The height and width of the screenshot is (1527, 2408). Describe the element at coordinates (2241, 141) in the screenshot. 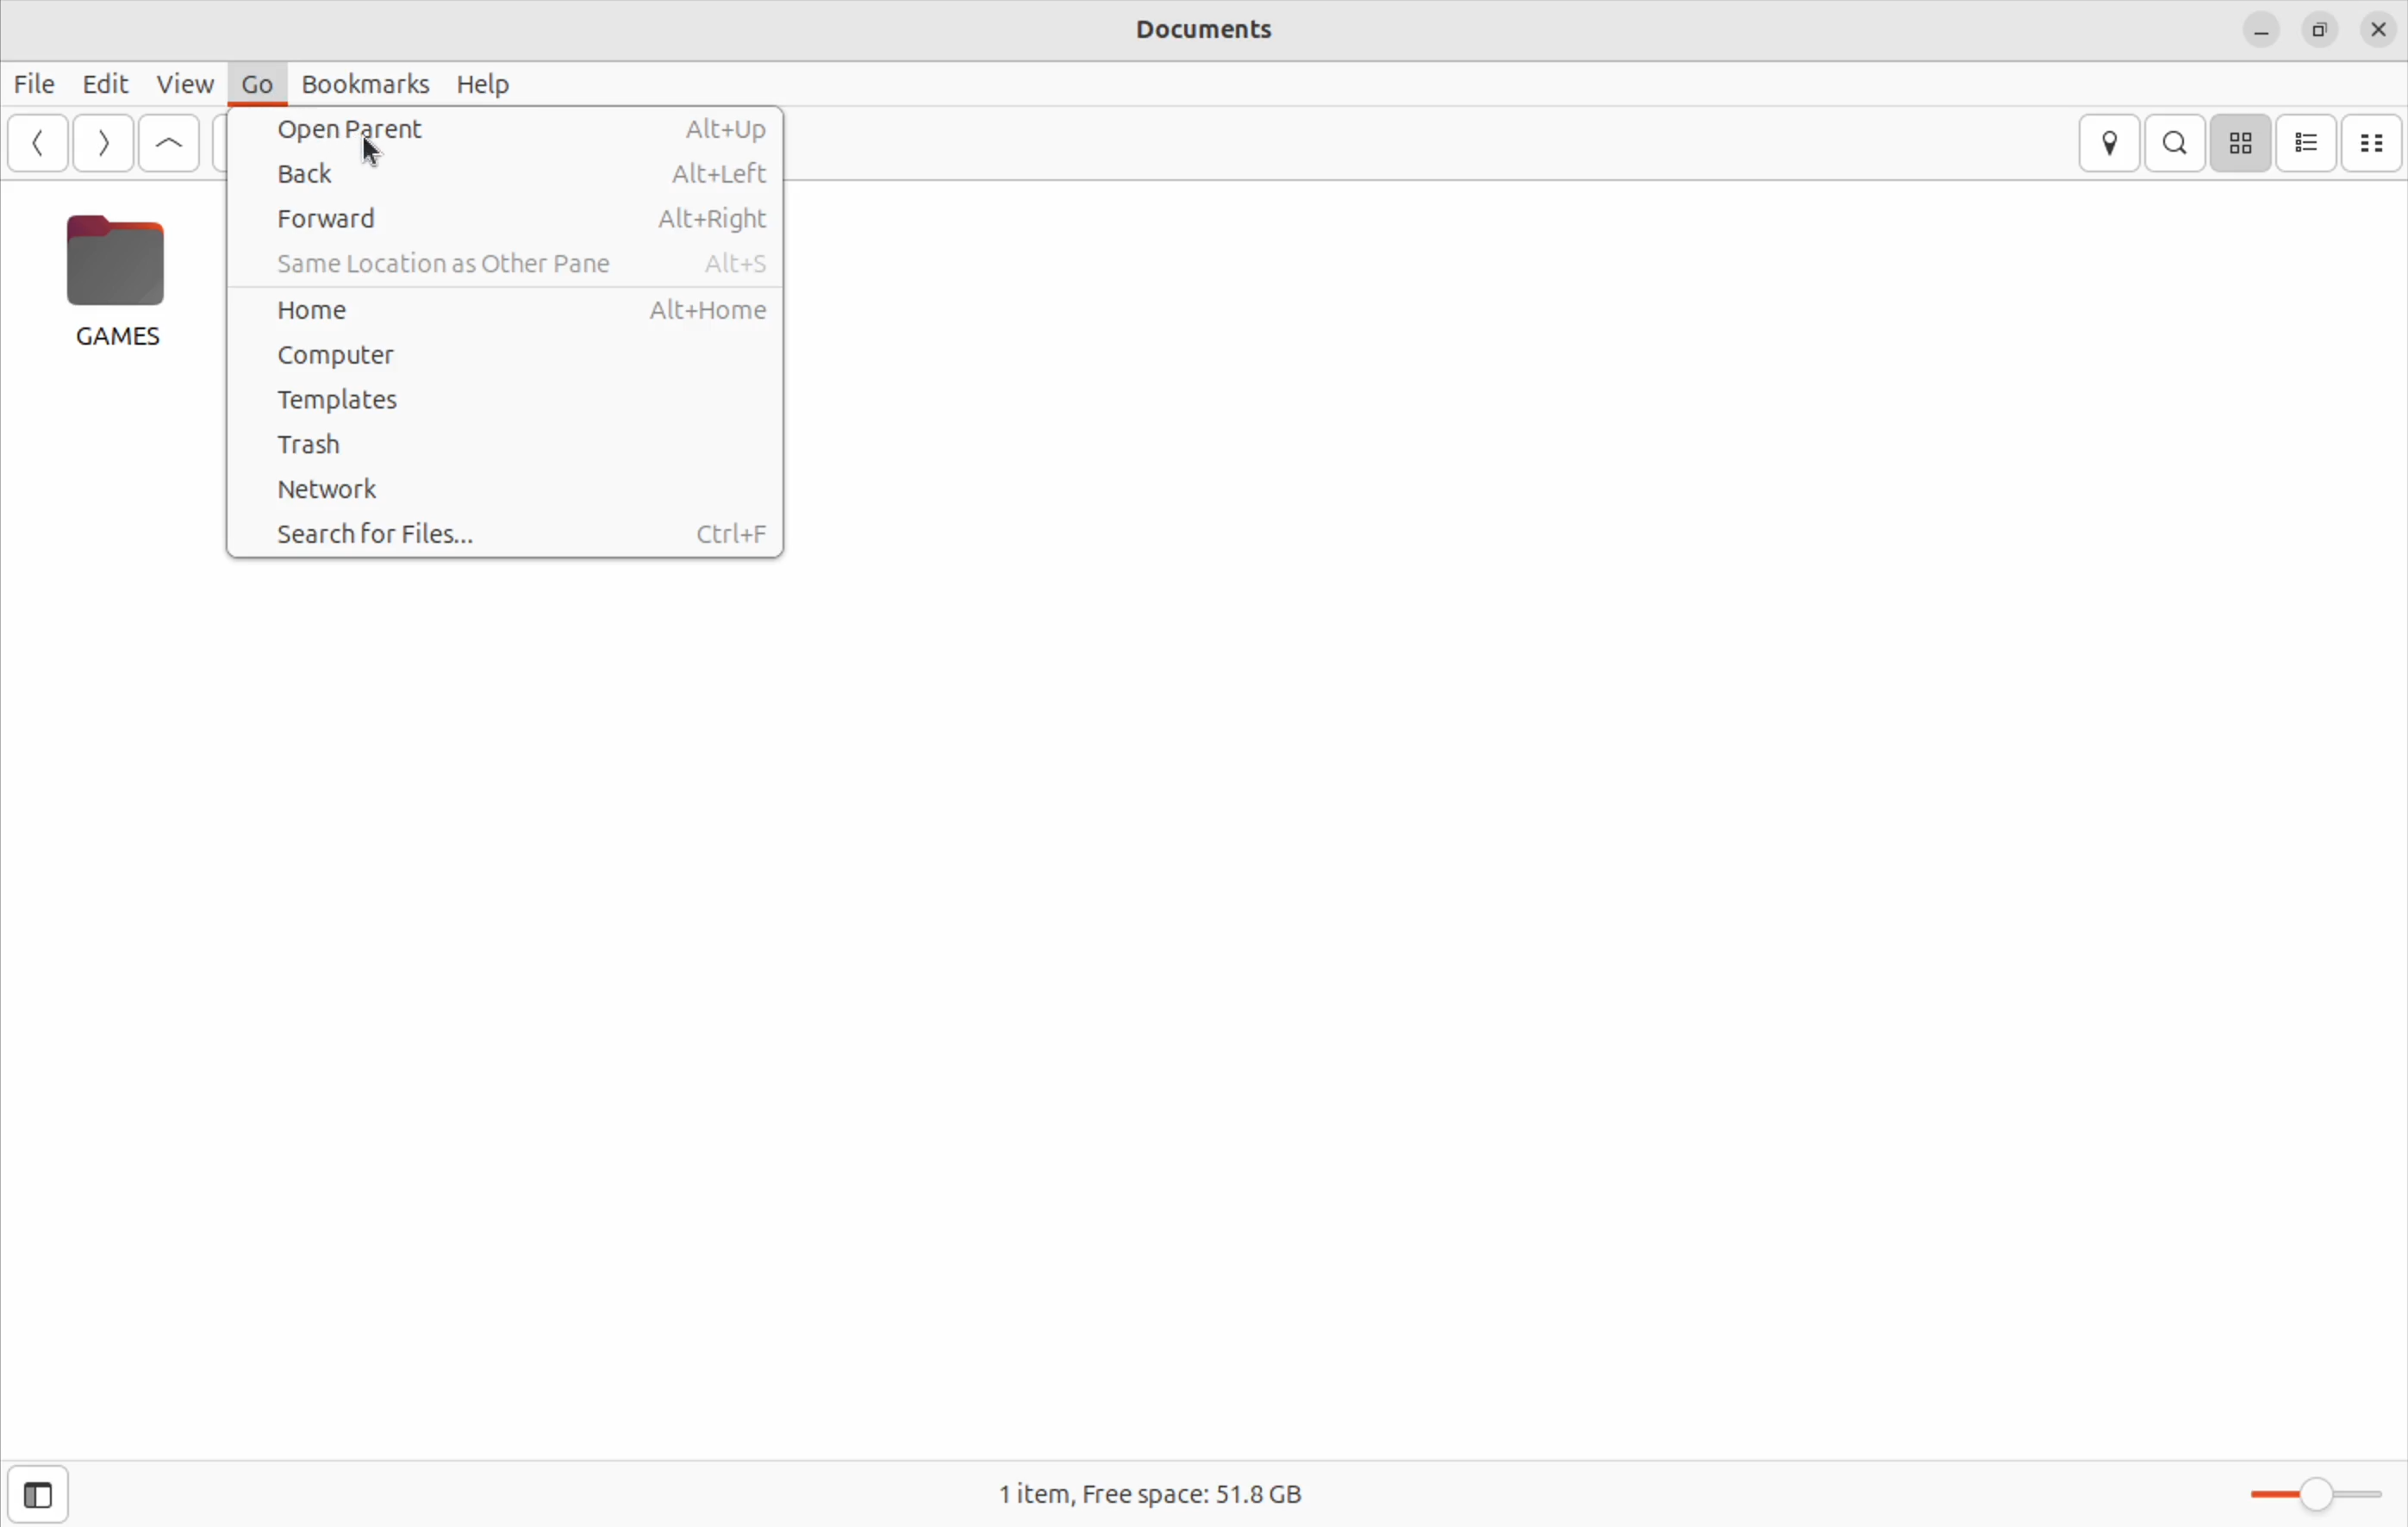

I see `icon view` at that location.